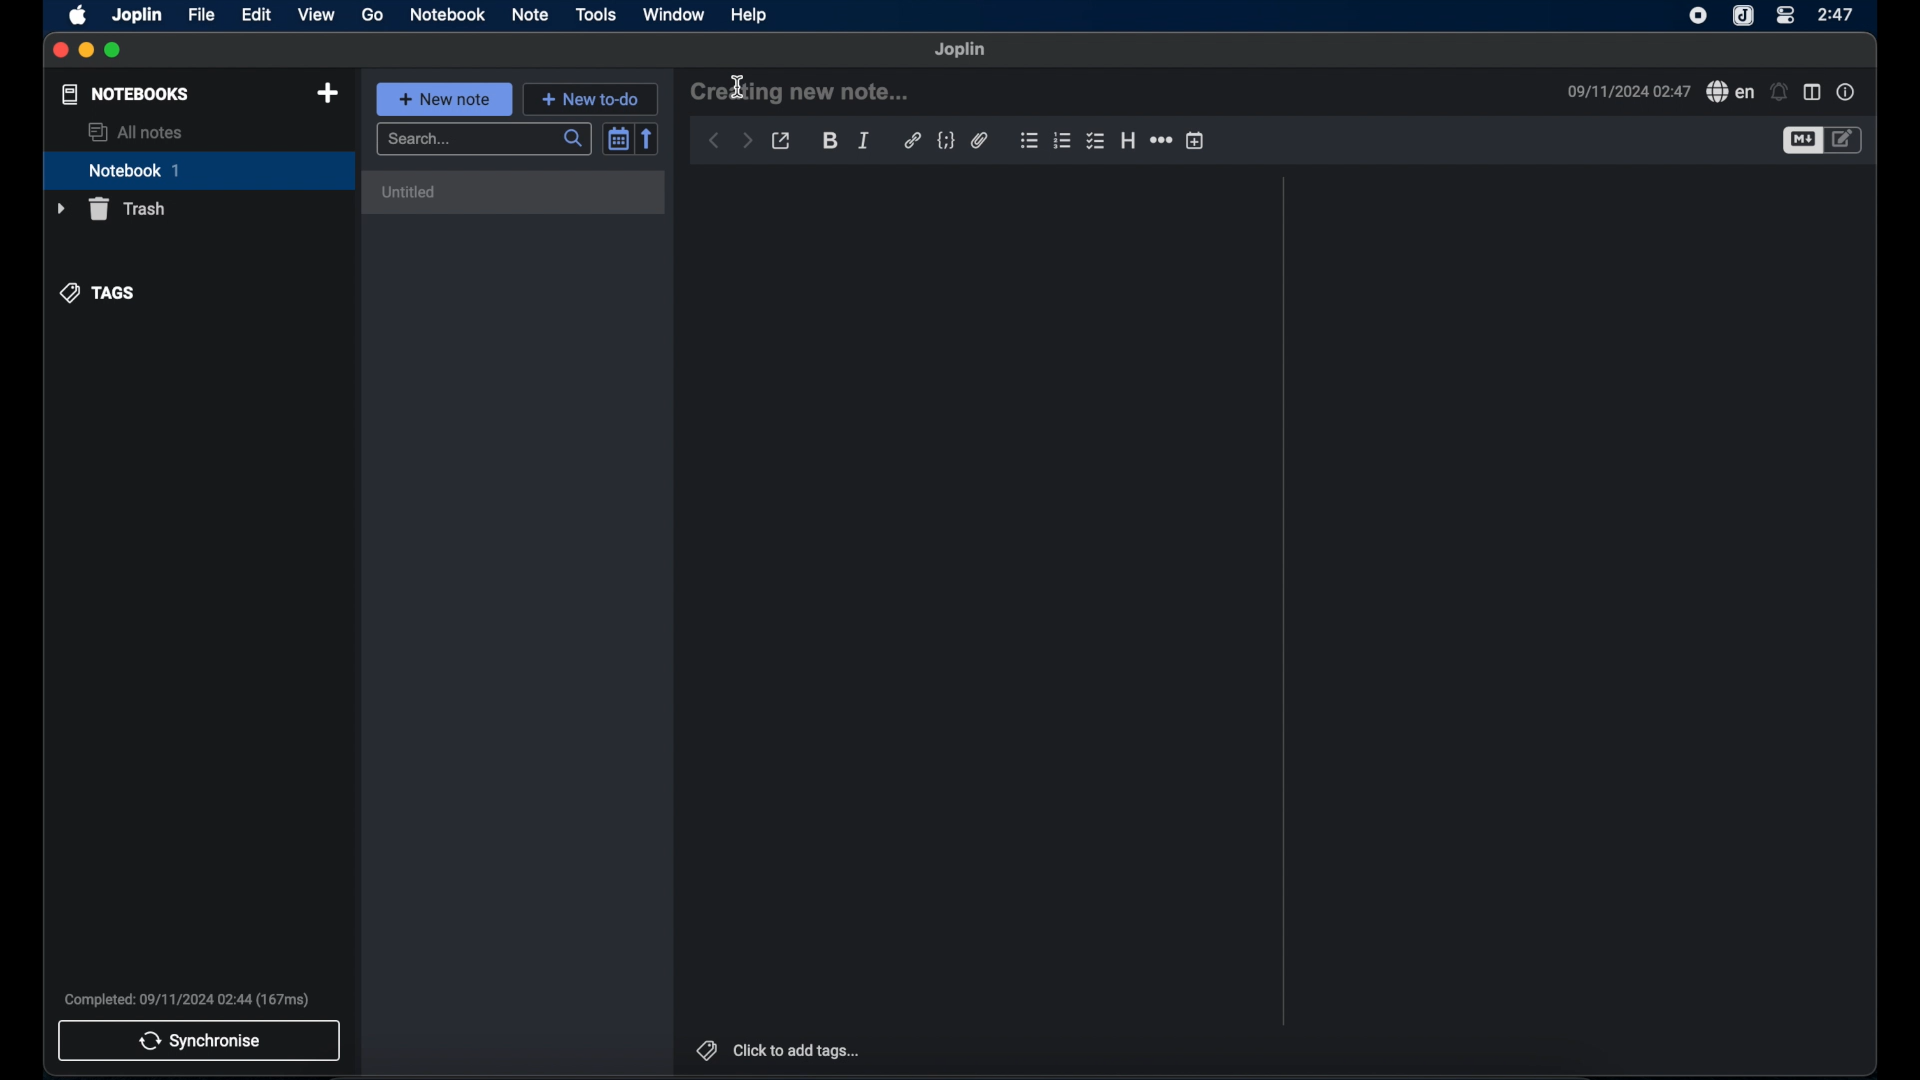  Describe the element at coordinates (738, 82) in the screenshot. I see `Cursor` at that location.